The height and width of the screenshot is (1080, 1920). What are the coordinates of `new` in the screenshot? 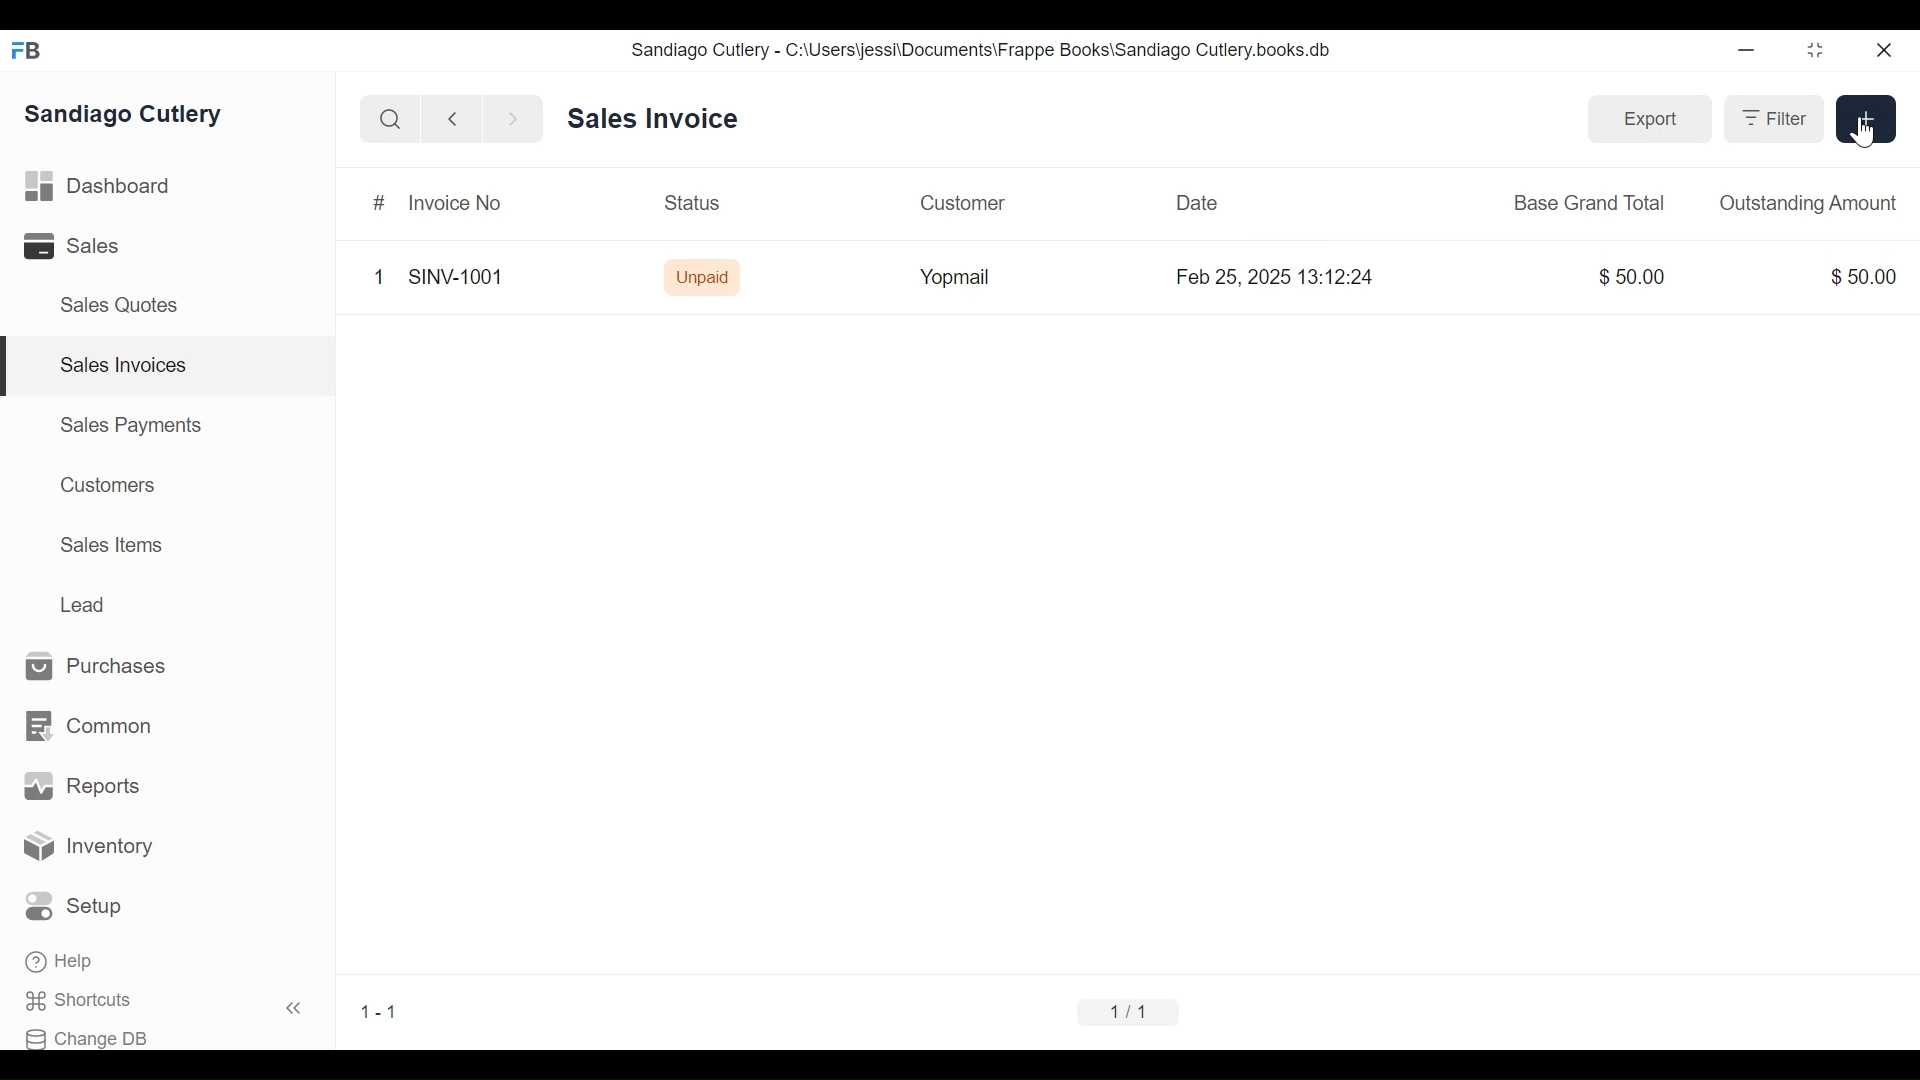 It's located at (1867, 118).